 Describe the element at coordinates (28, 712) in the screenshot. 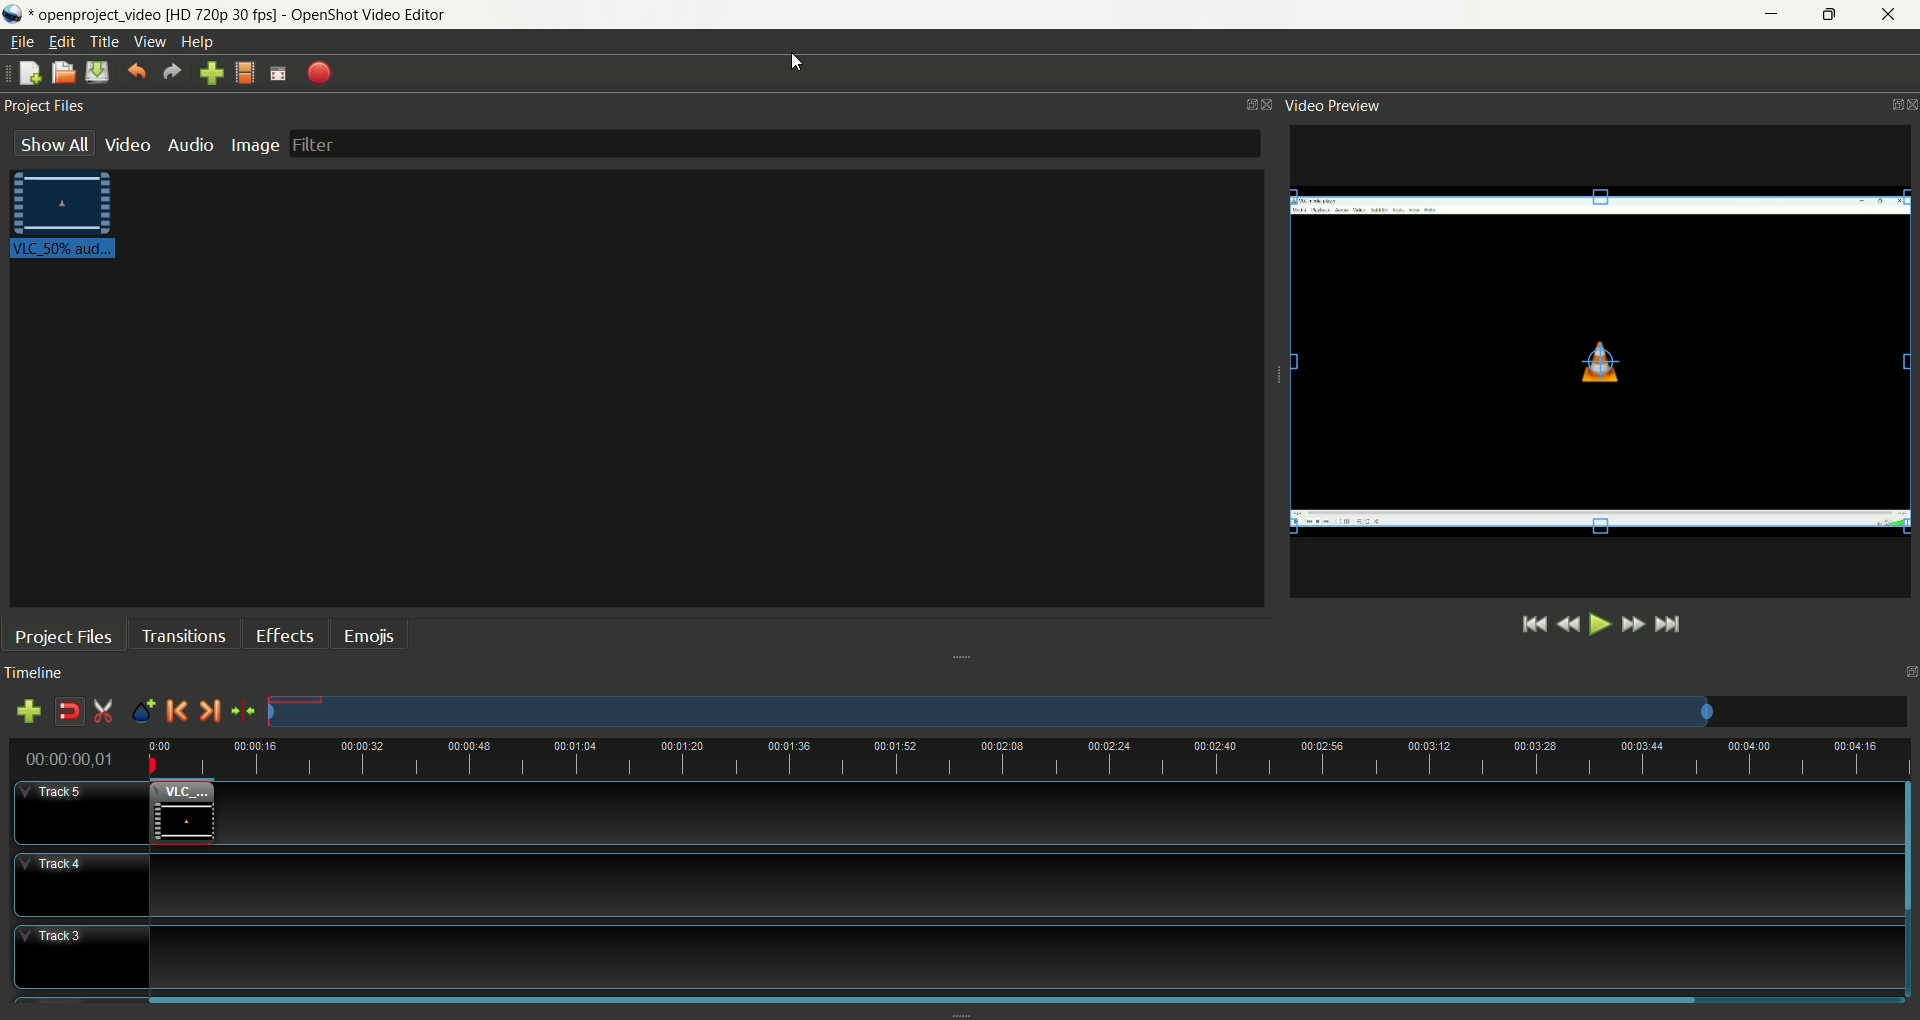

I see `add track` at that location.